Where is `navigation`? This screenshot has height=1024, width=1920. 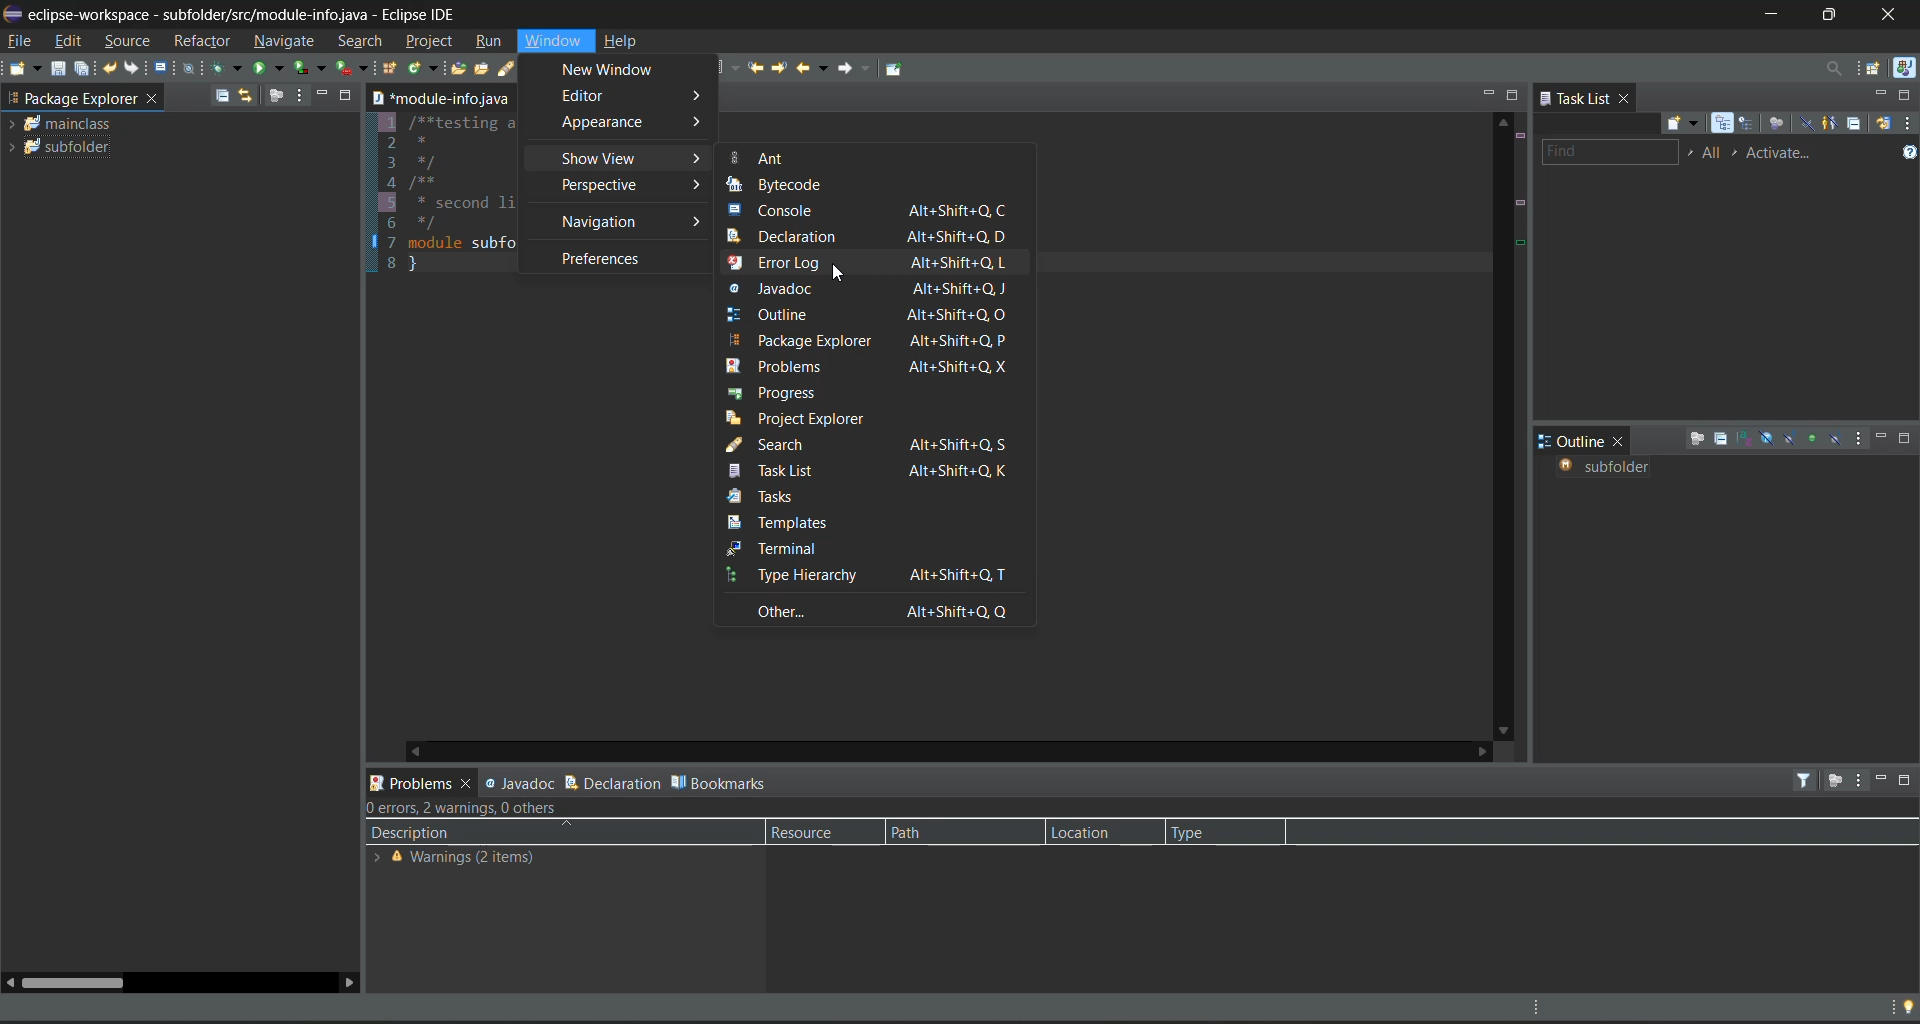
navigation is located at coordinates (631, 222).